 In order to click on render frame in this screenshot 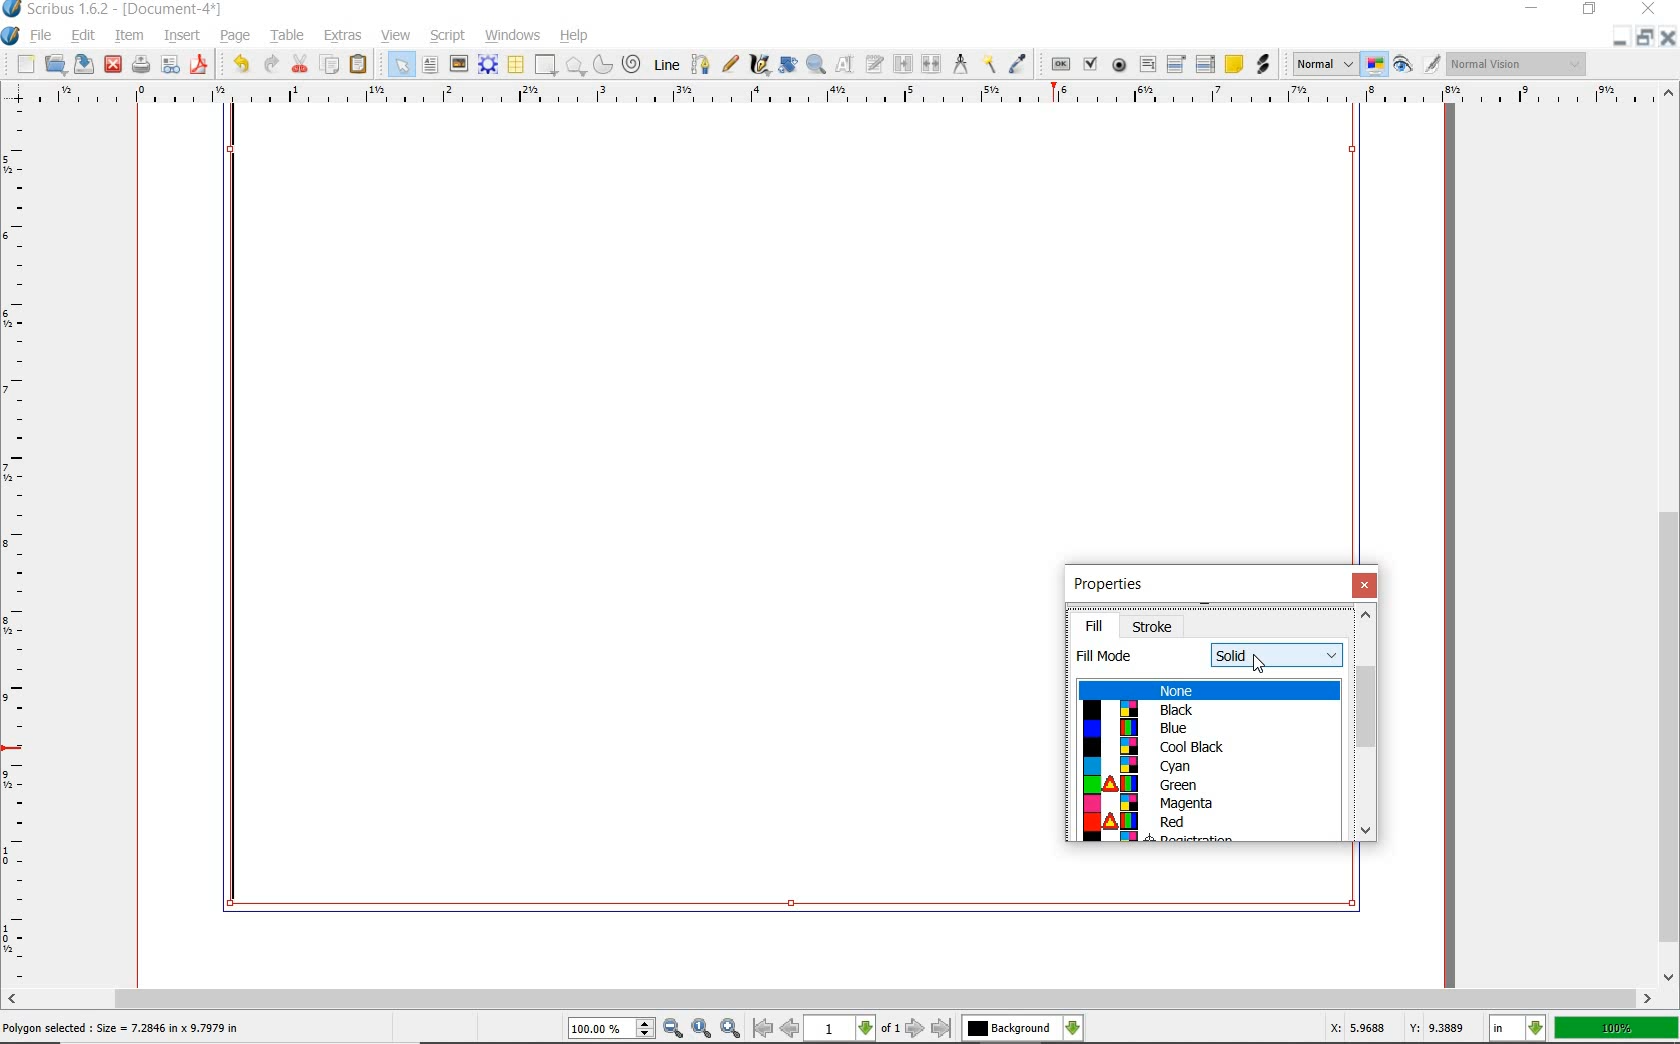, I will do `click(490, 66)`.